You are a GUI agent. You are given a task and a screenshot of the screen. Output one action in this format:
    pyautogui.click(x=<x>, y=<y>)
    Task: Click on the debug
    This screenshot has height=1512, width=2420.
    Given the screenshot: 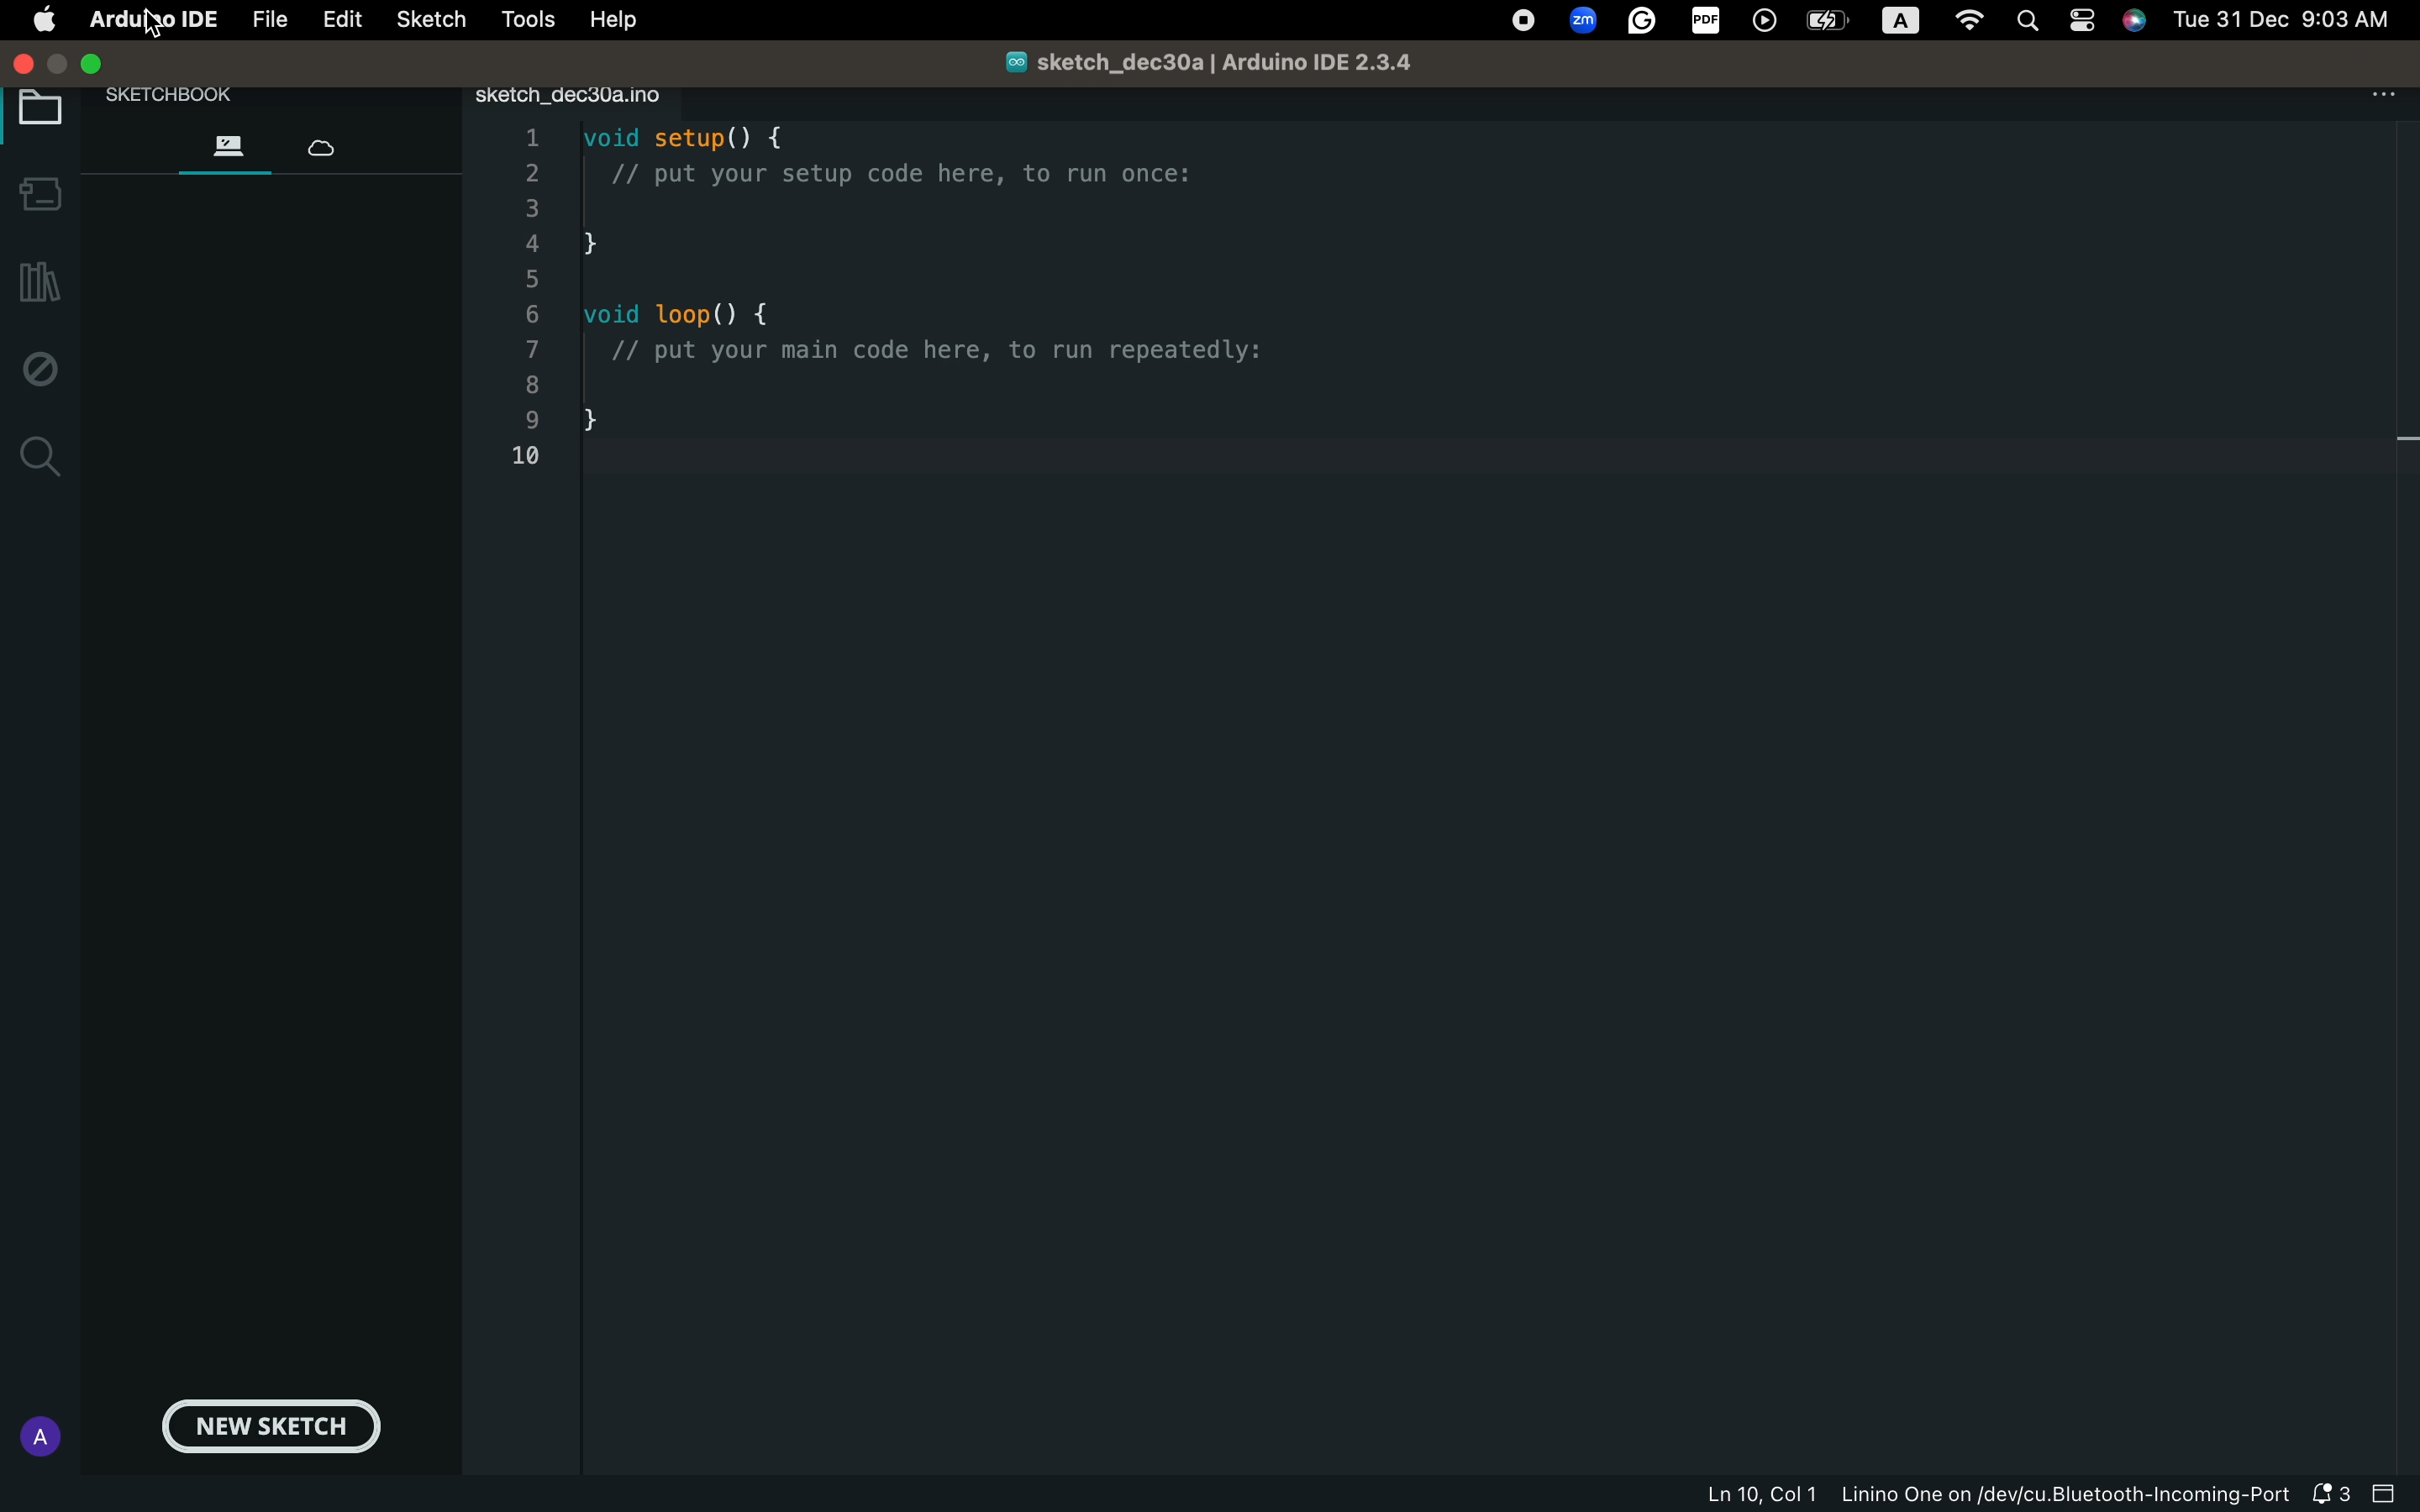 What is the action you would take?
    pyautogui.click(x=35, y=367)
    